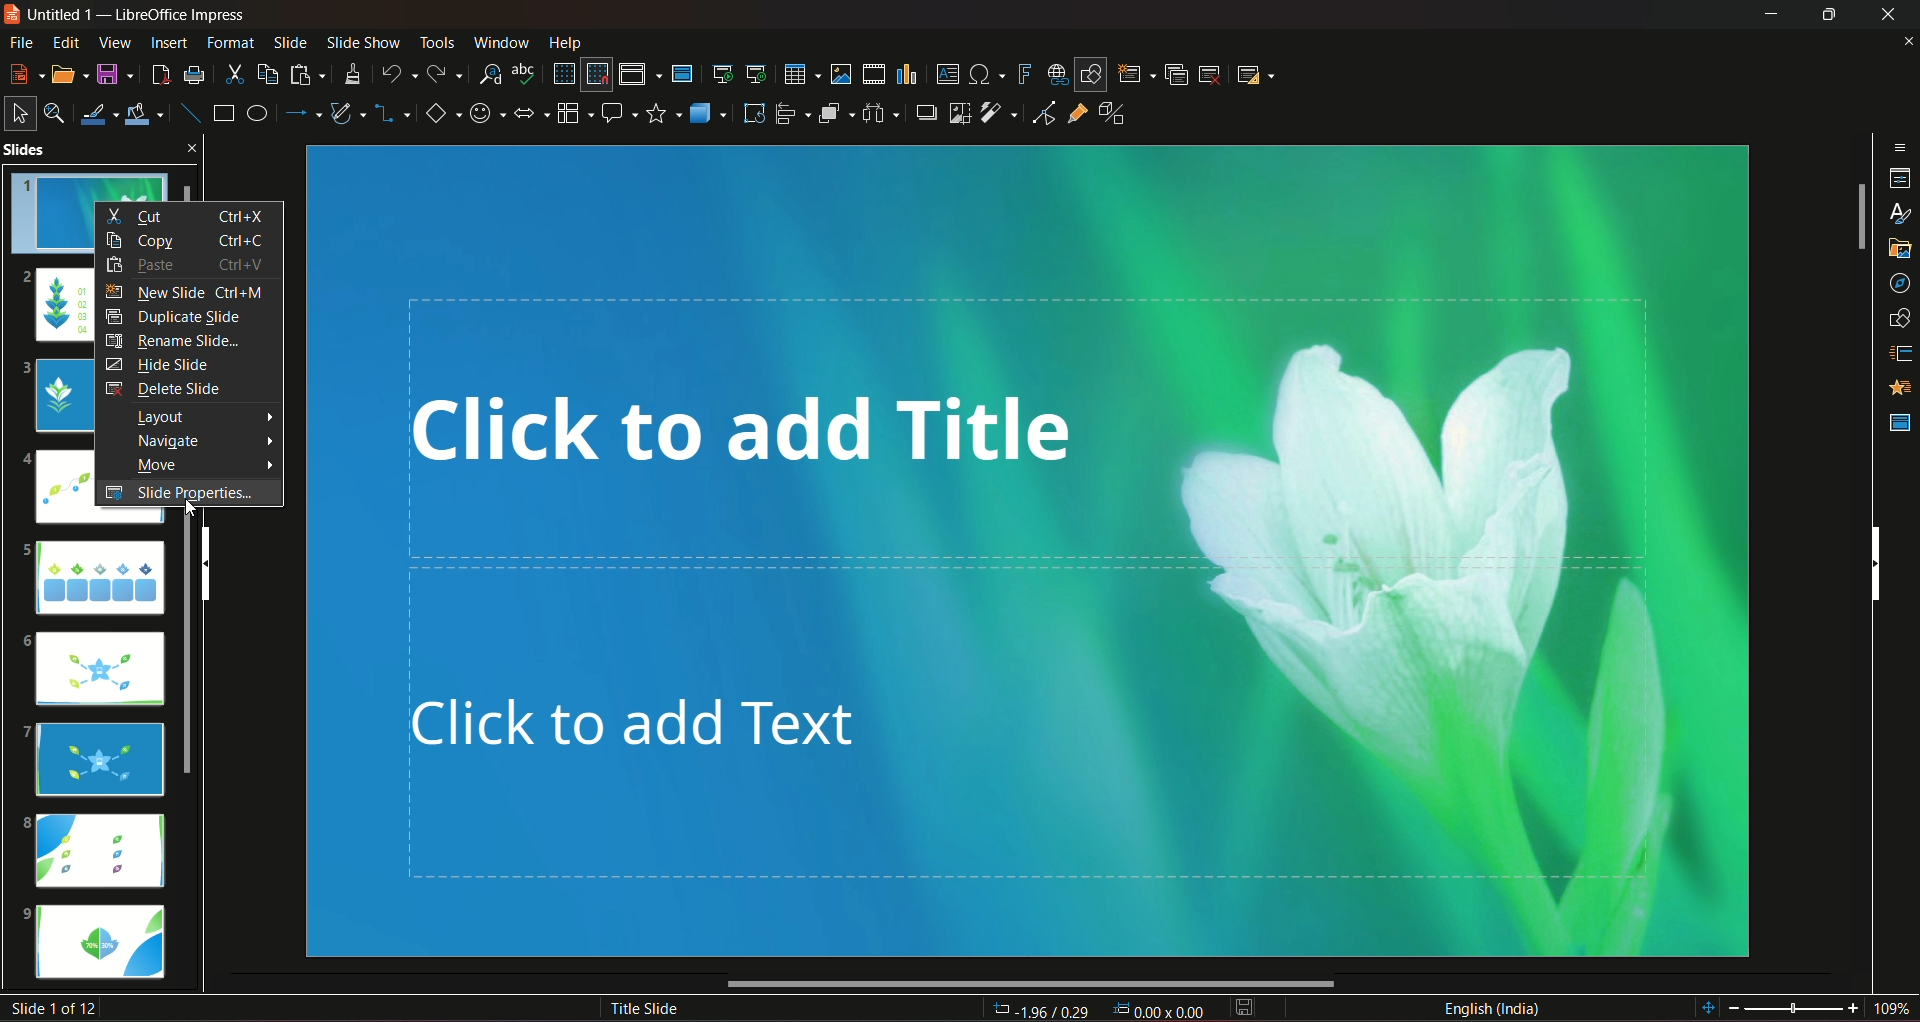 Image resolution: width=1920 pixels, height=1022 pixels. What do you see at coordinates (196, 146) in the screenshot?
I see `close` at bounding box center [196, 146].